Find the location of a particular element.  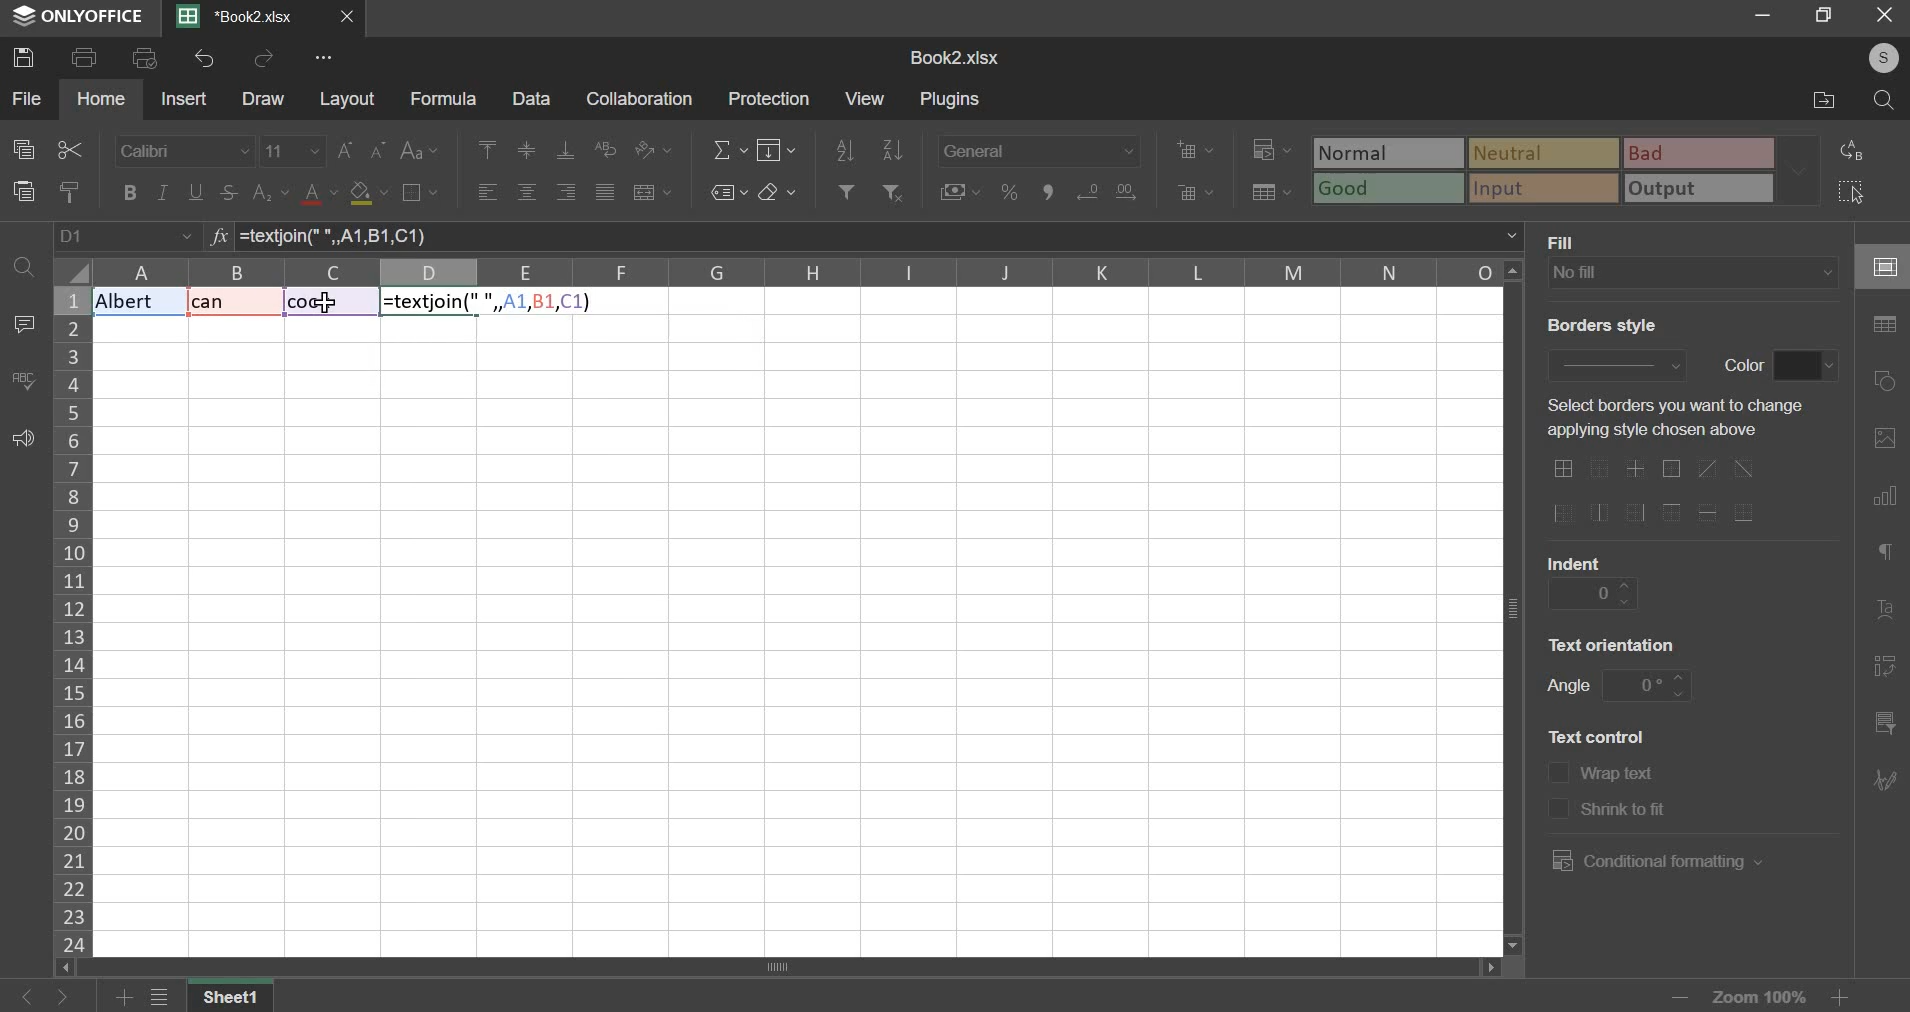

go forward is located at coordinates (77, 997).